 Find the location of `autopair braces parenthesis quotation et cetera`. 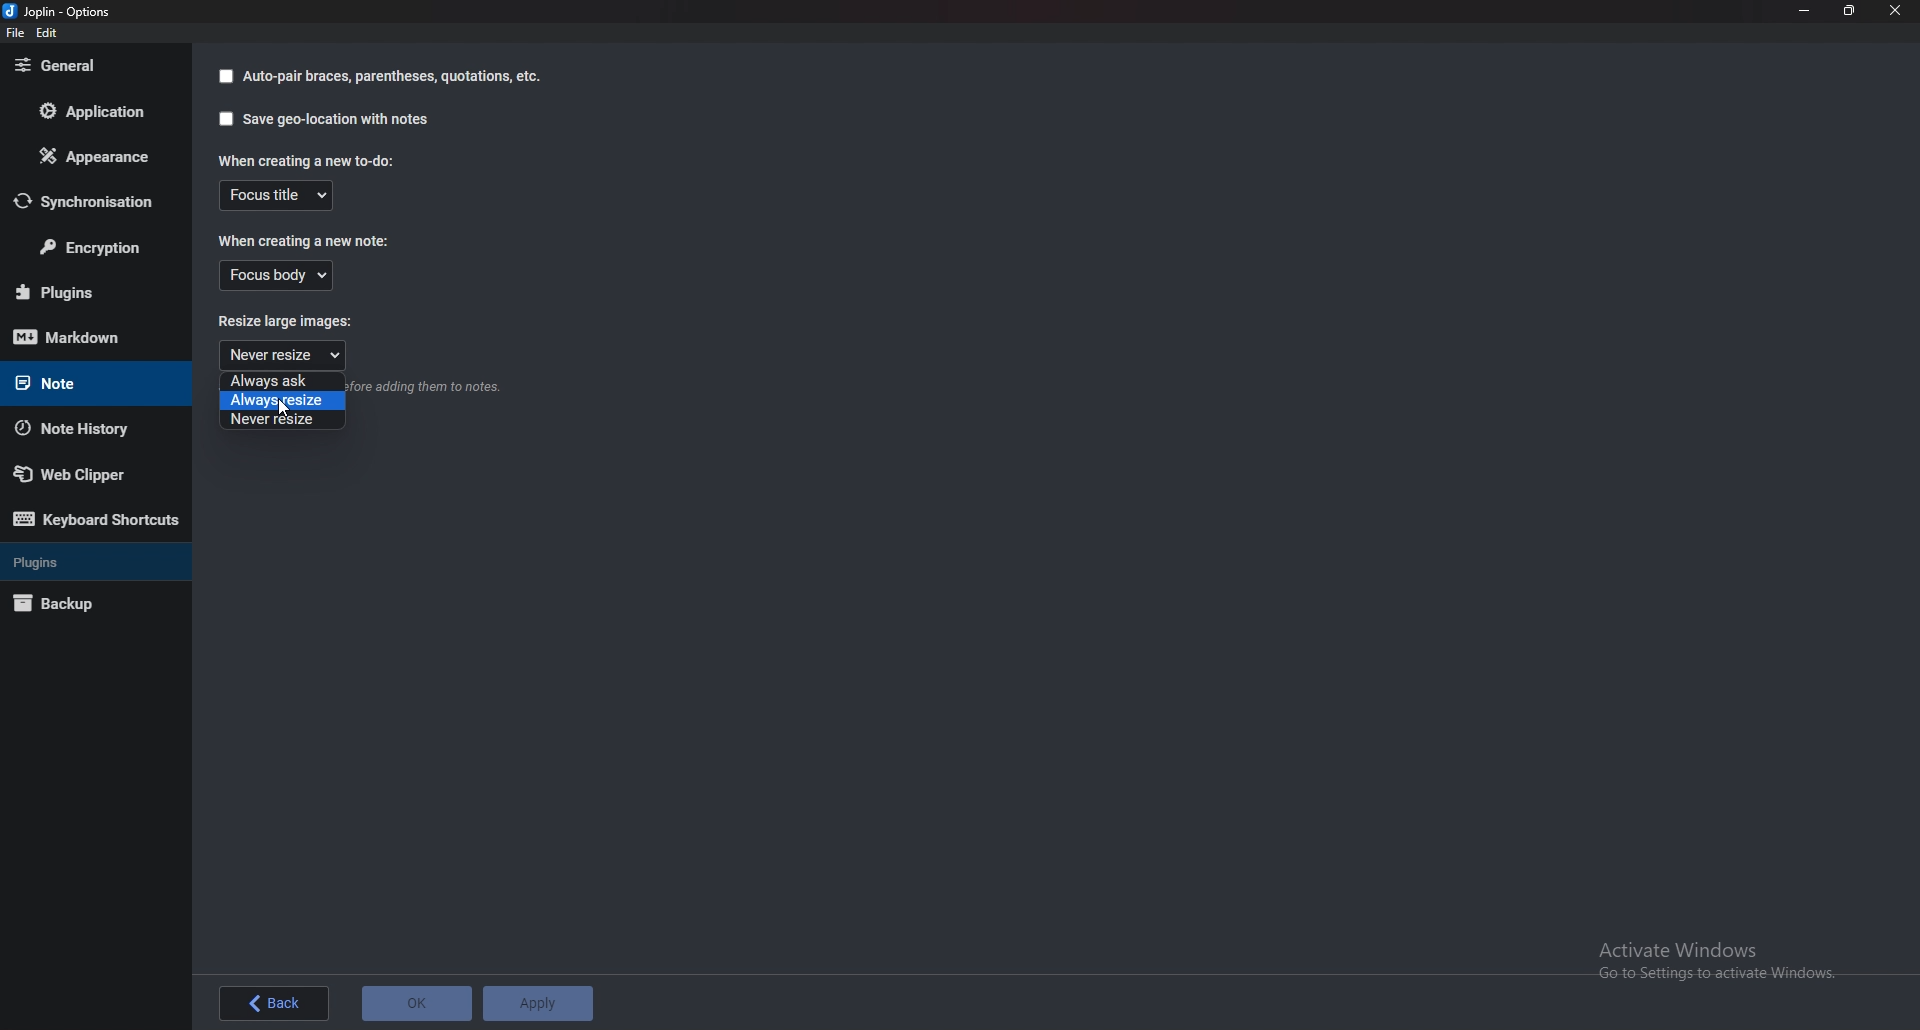

autopair braces parenthesis quotation et cetera is located at coordinates (379, 76).